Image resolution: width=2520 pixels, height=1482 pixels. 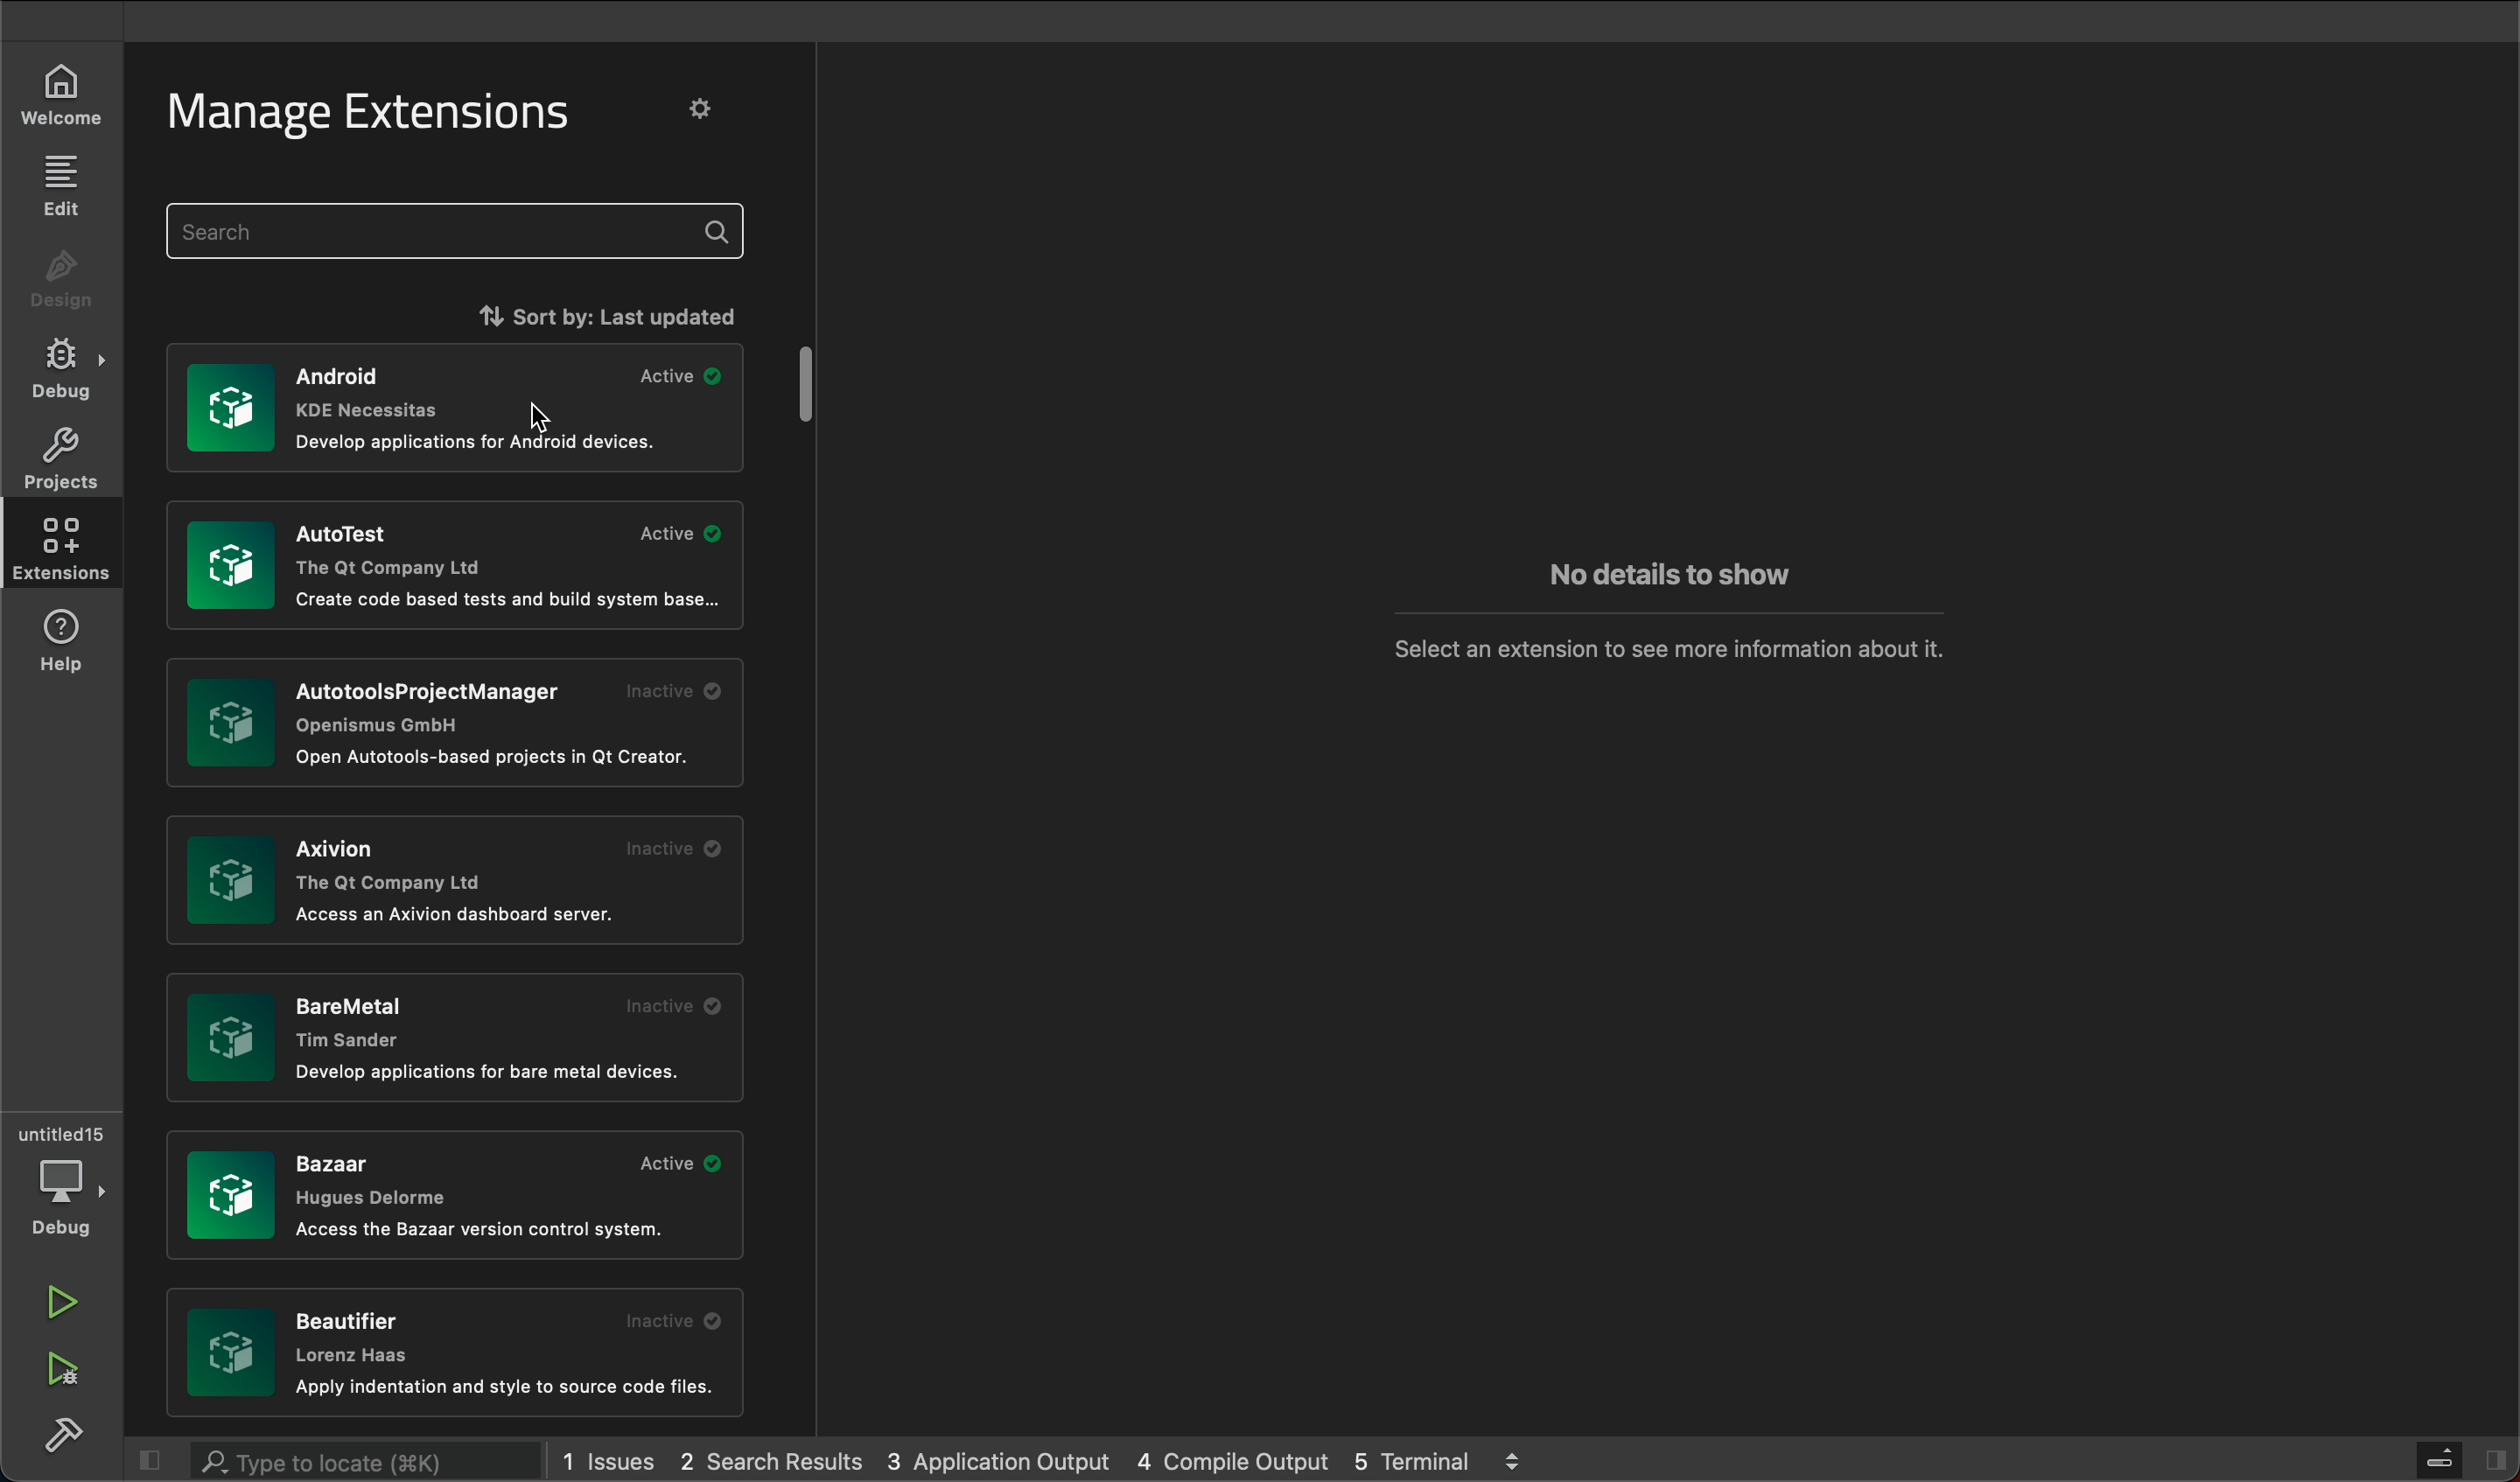 I want to click on edit, so click(x=59, y=187).